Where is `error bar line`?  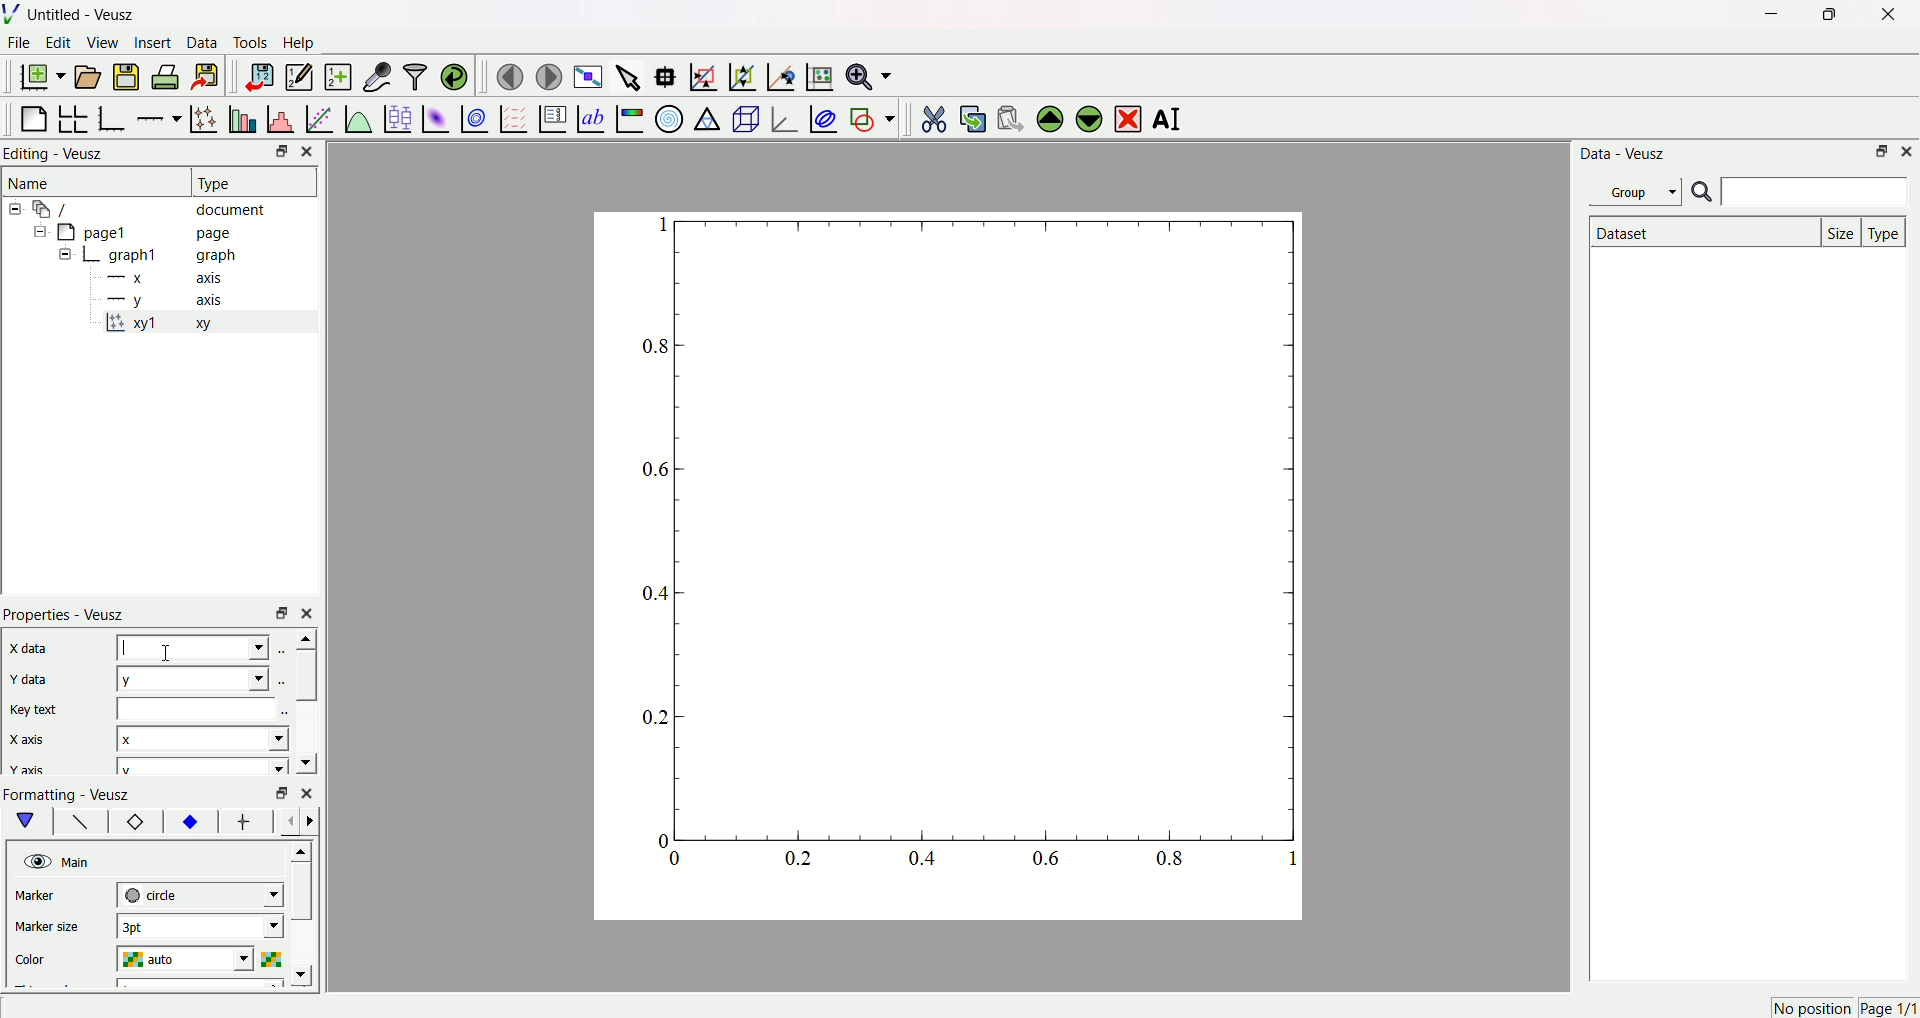
error bar line is located at coordinates (244, 824).